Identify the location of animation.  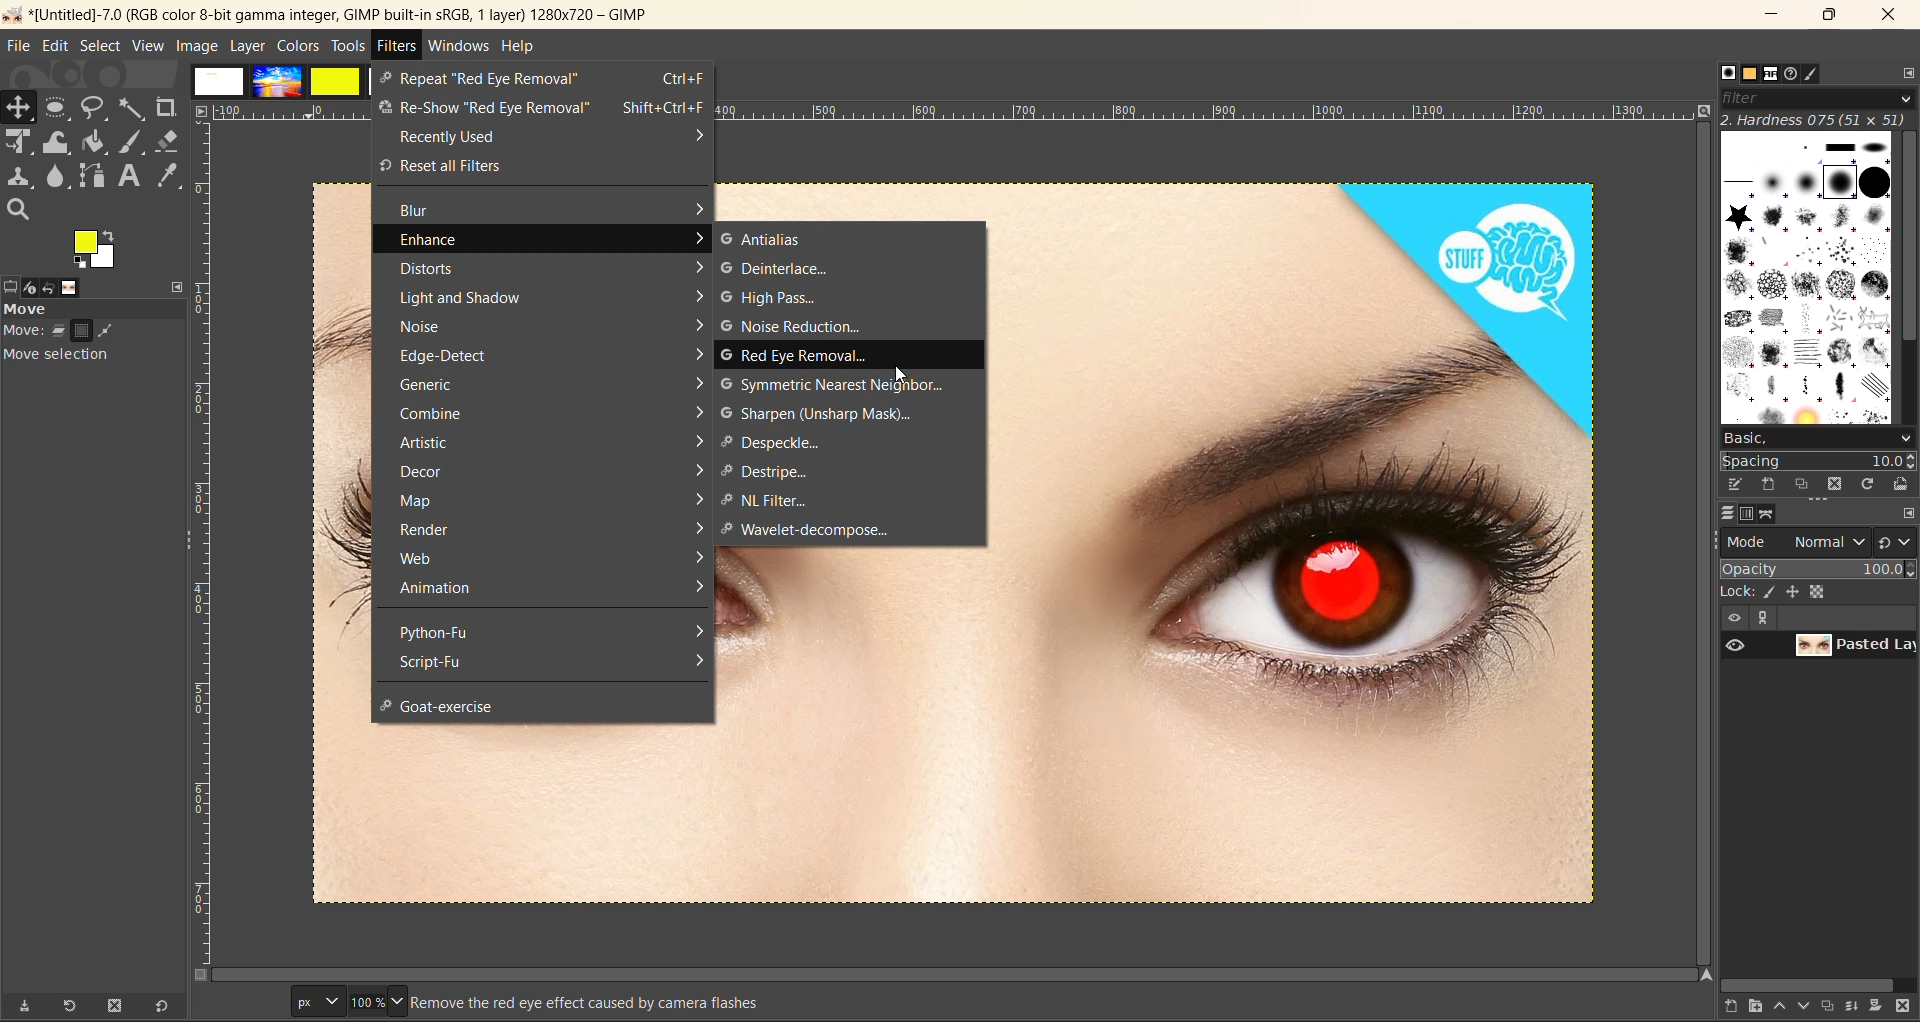
(550, 587).